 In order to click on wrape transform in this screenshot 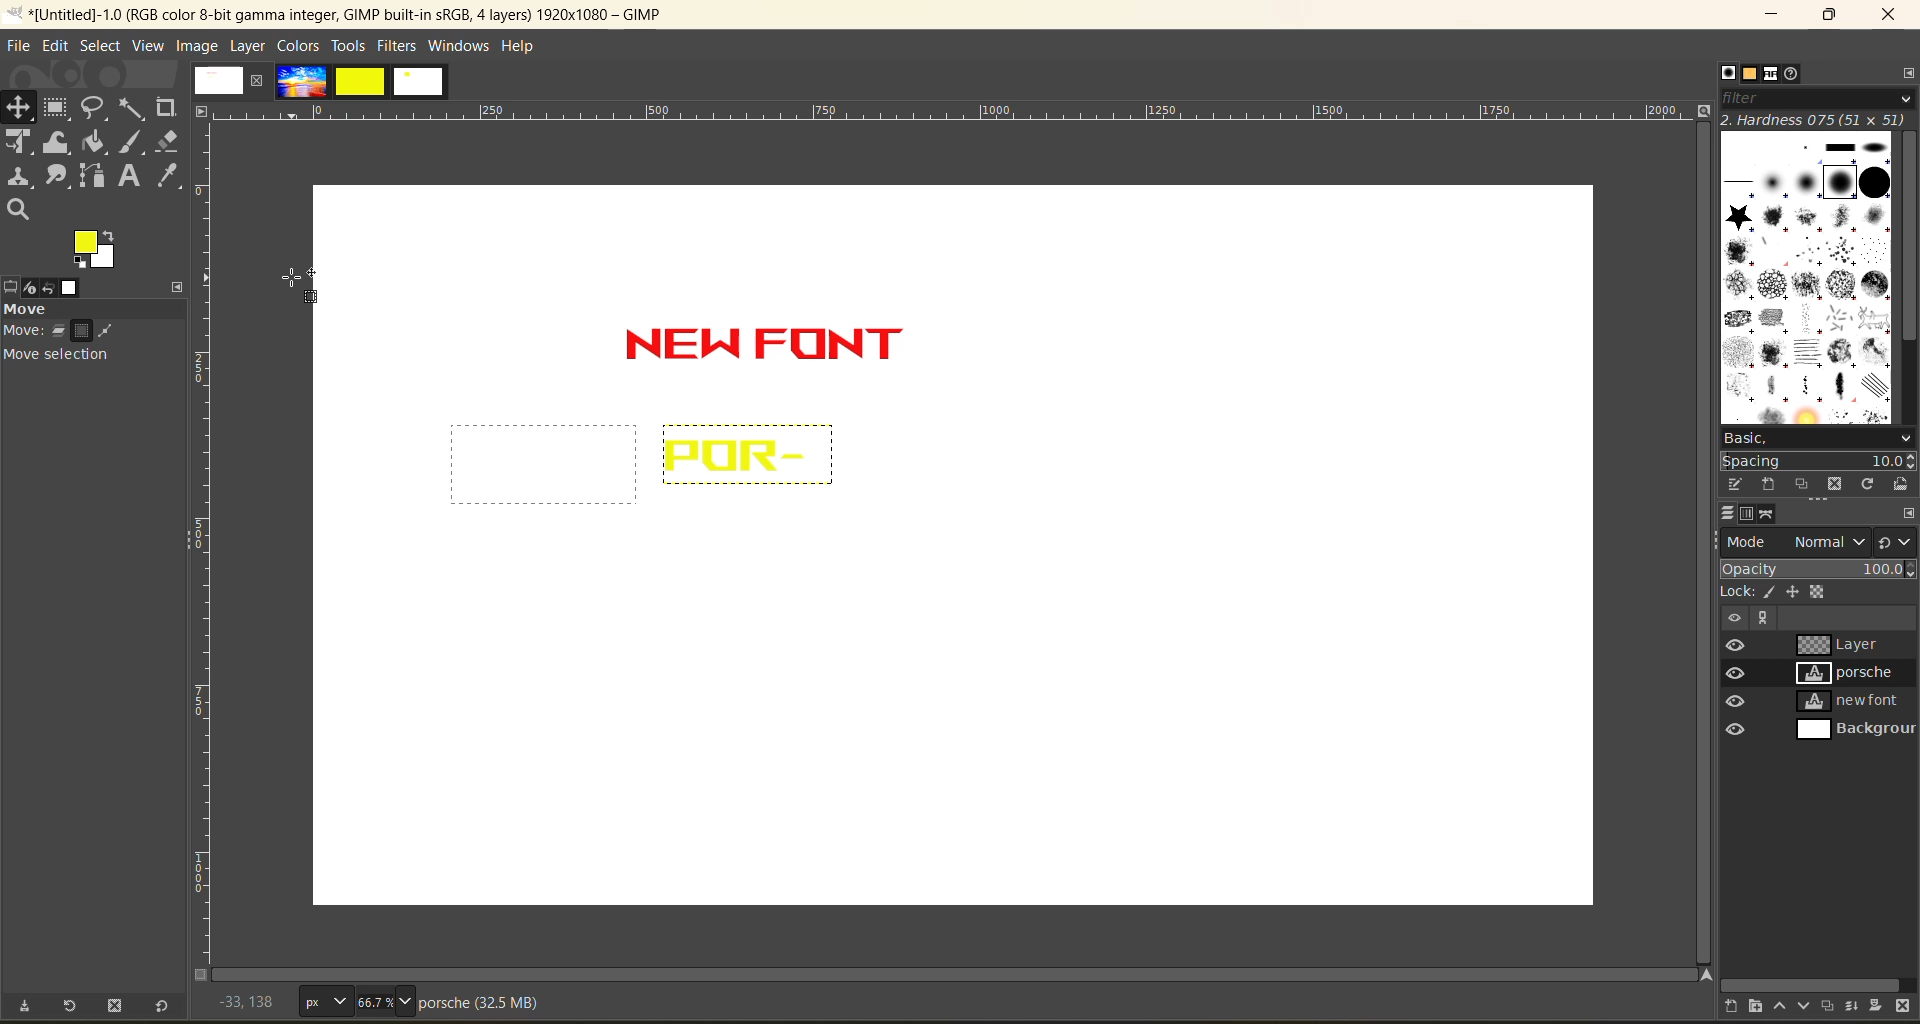, I will do `click(57, 144)`.